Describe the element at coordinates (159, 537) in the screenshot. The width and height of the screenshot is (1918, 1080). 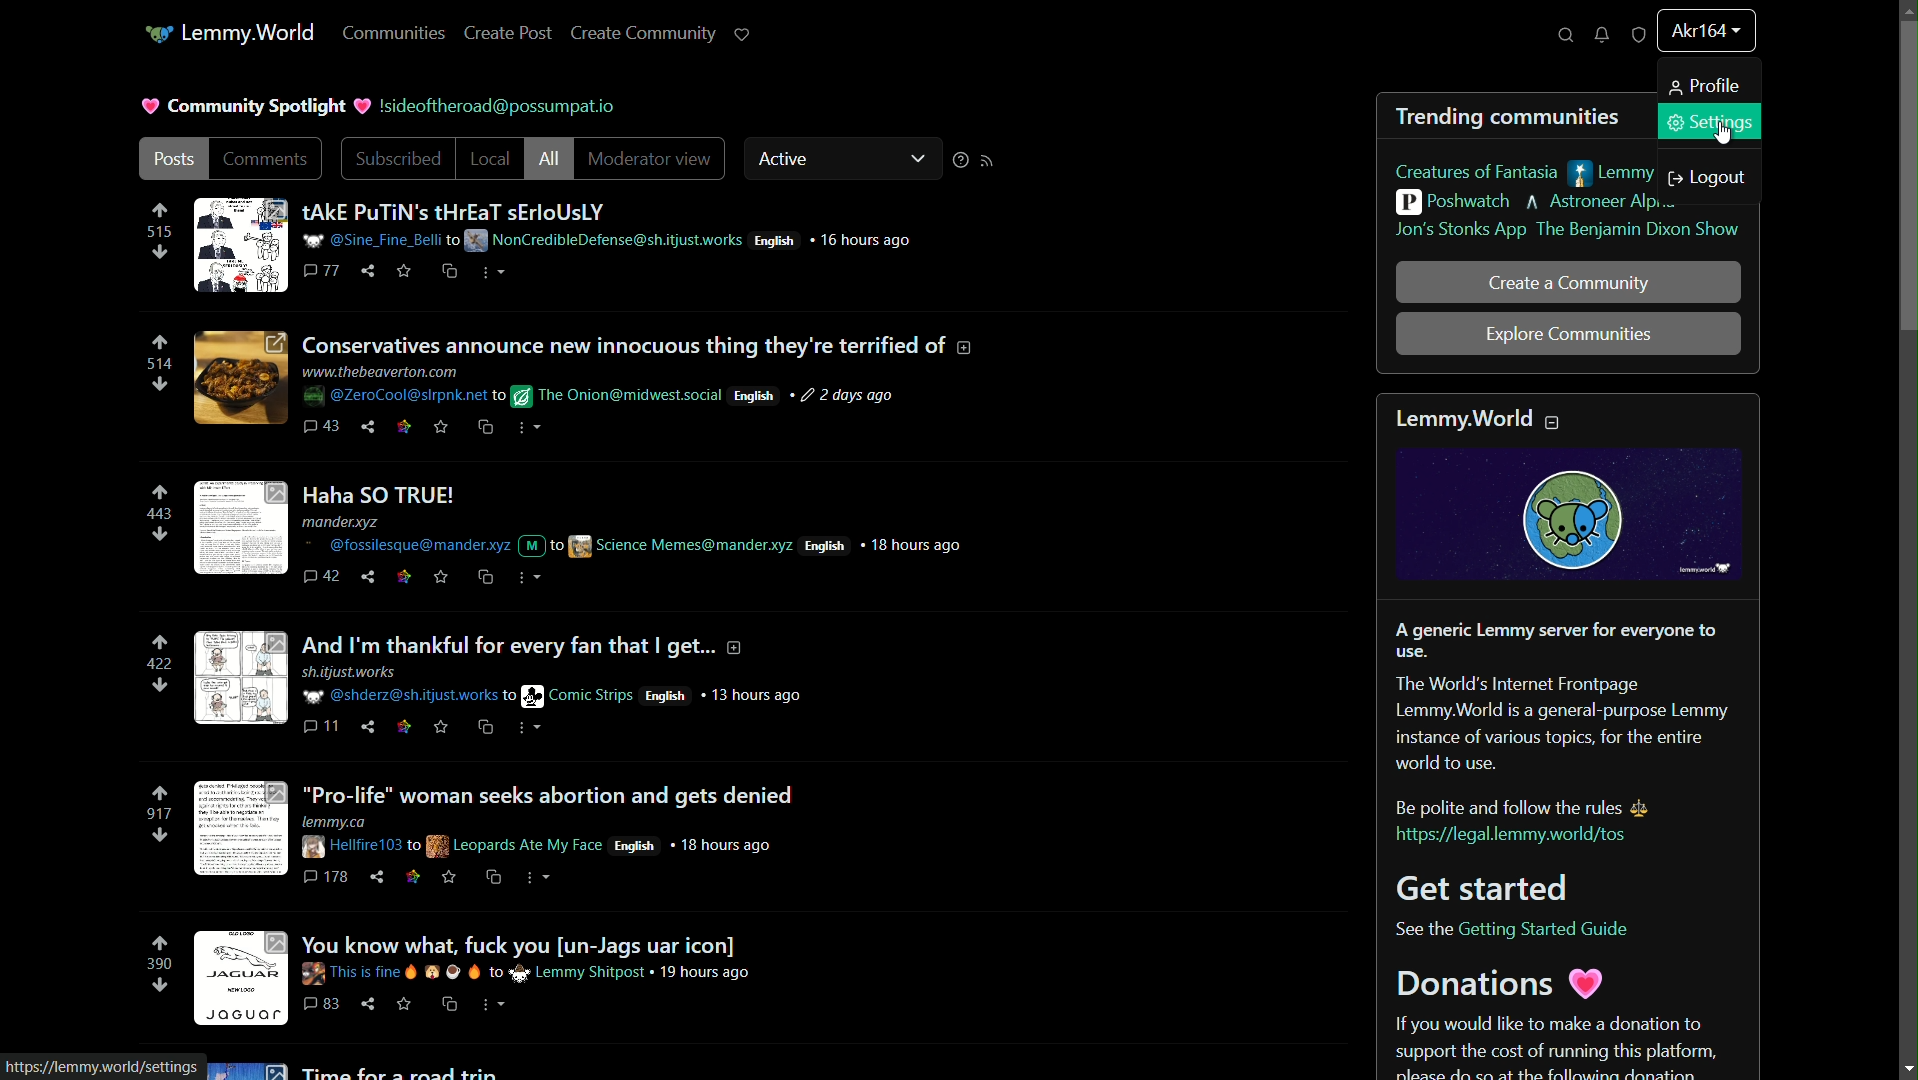
I see `downvote` at that location.